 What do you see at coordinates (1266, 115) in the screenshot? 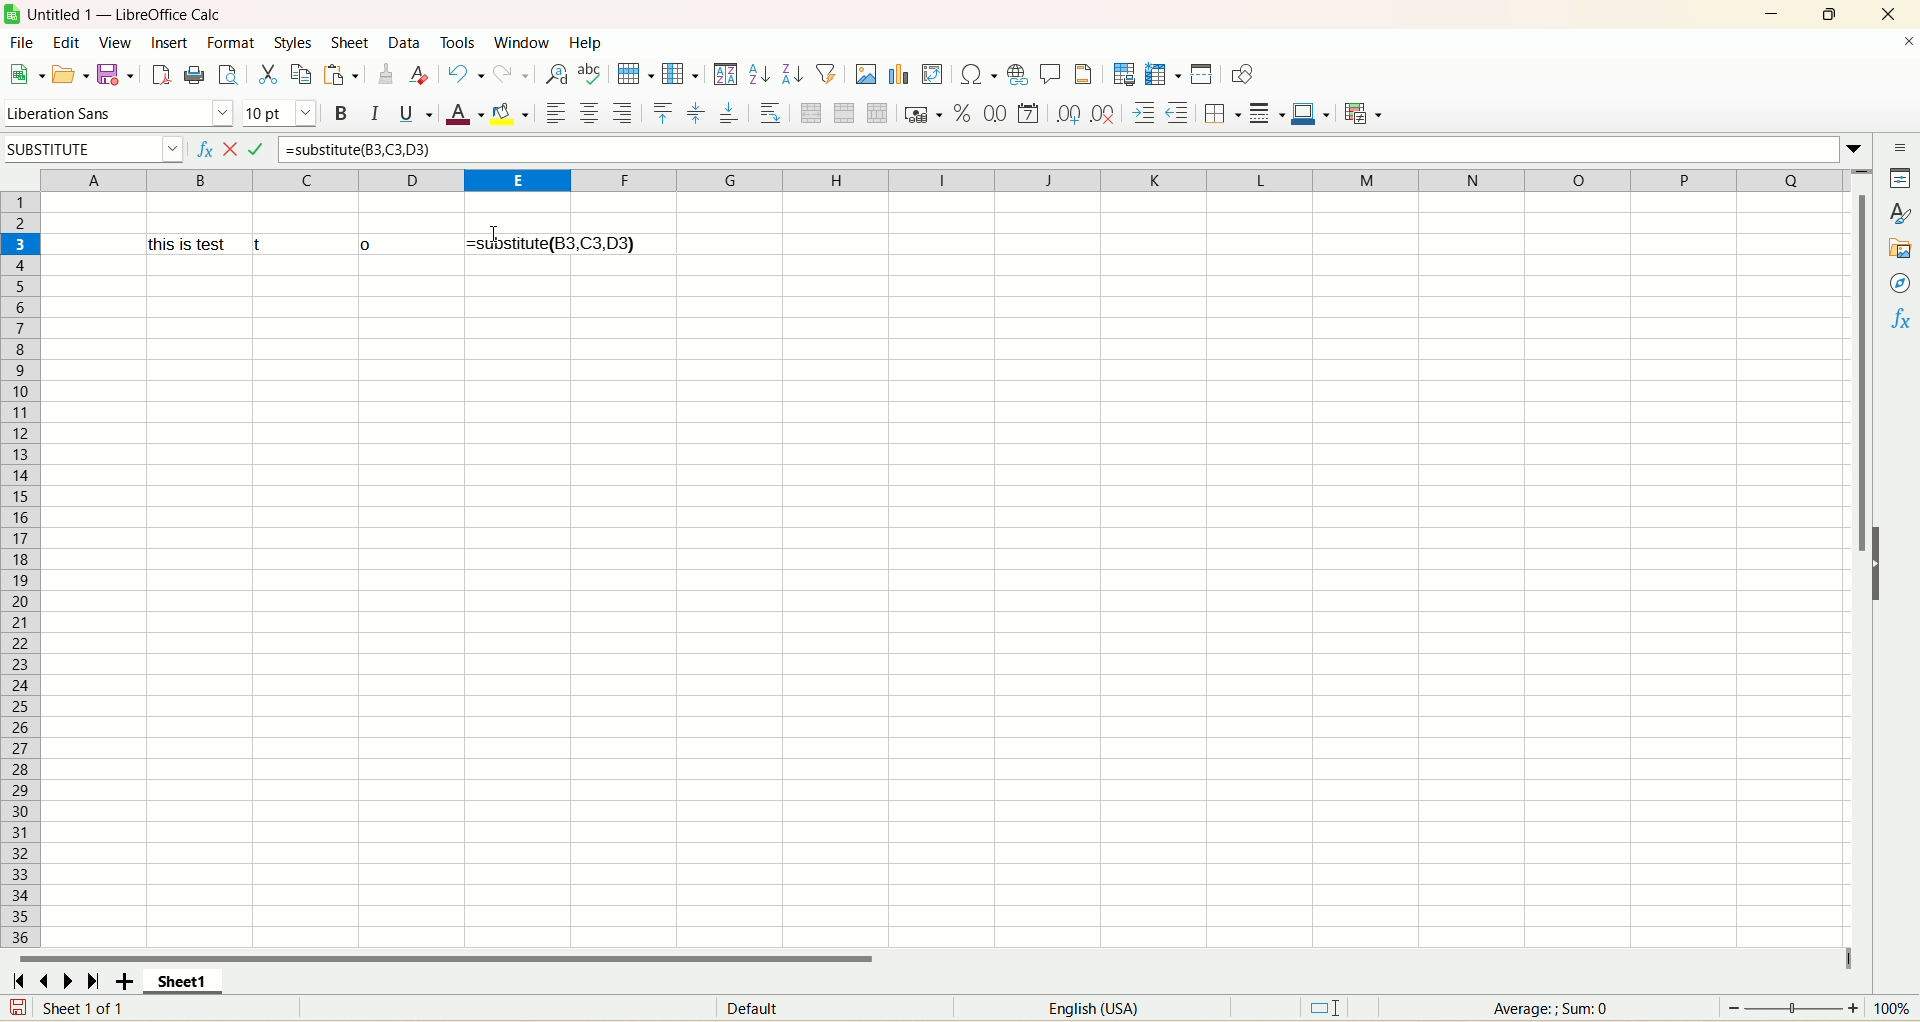
I see `border style` at bounding box center [1266, 115].